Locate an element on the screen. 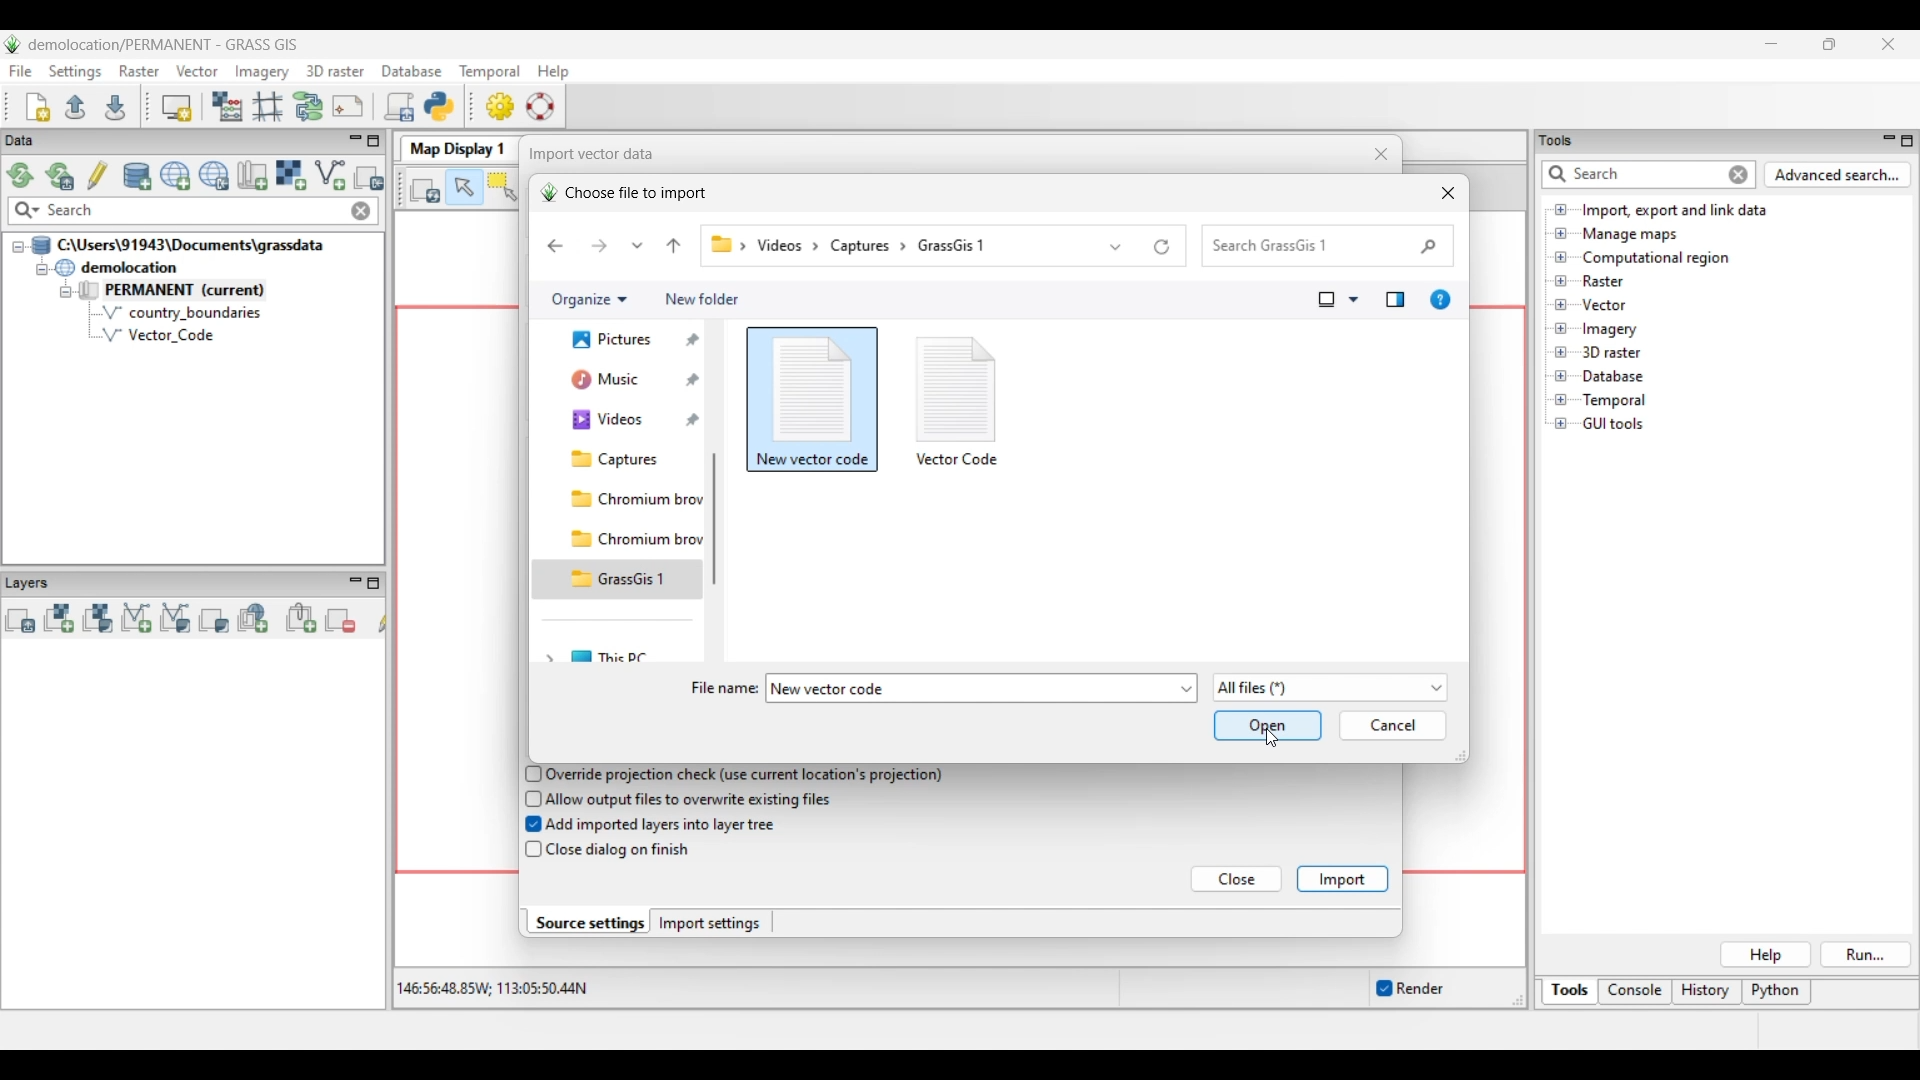  Maximize Layers panel is located at coordinates (374, 583).